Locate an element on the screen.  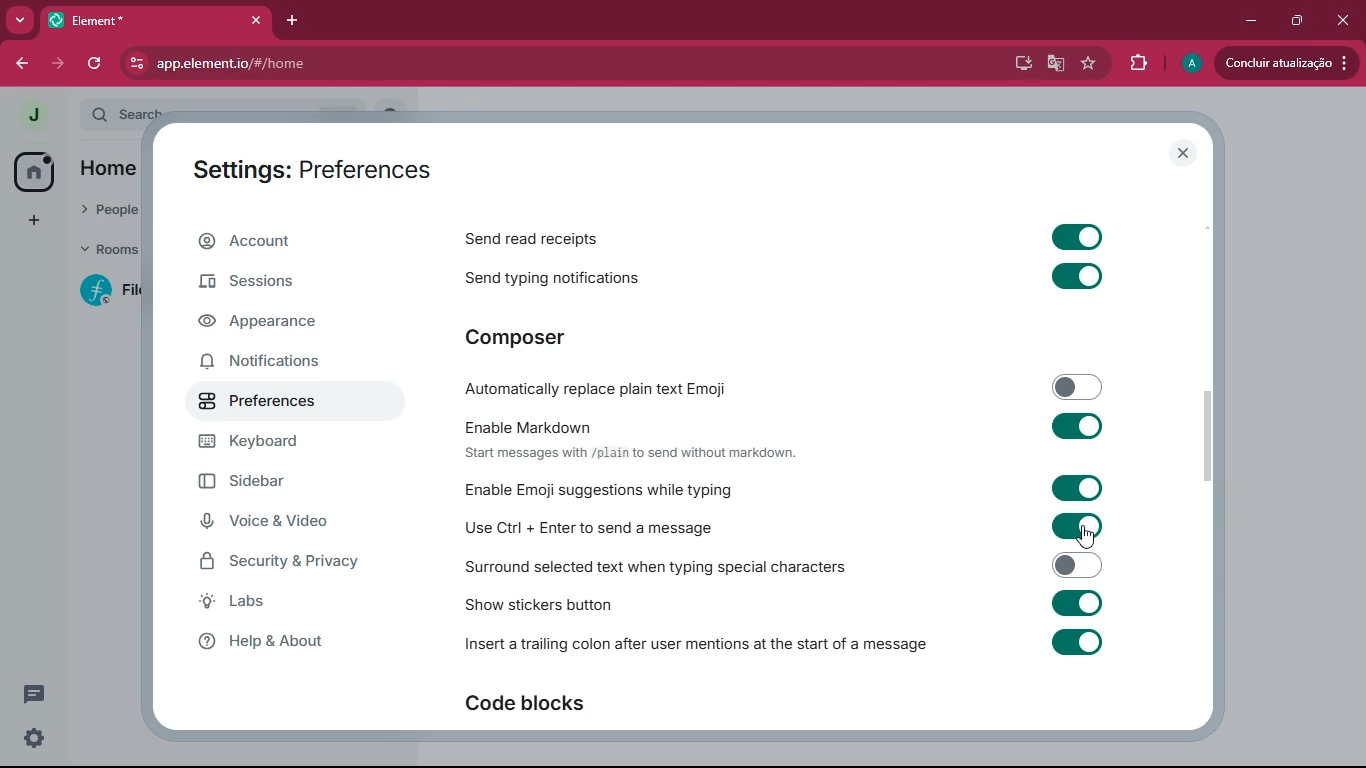
enable markdown is located at coordinates (534, 426).